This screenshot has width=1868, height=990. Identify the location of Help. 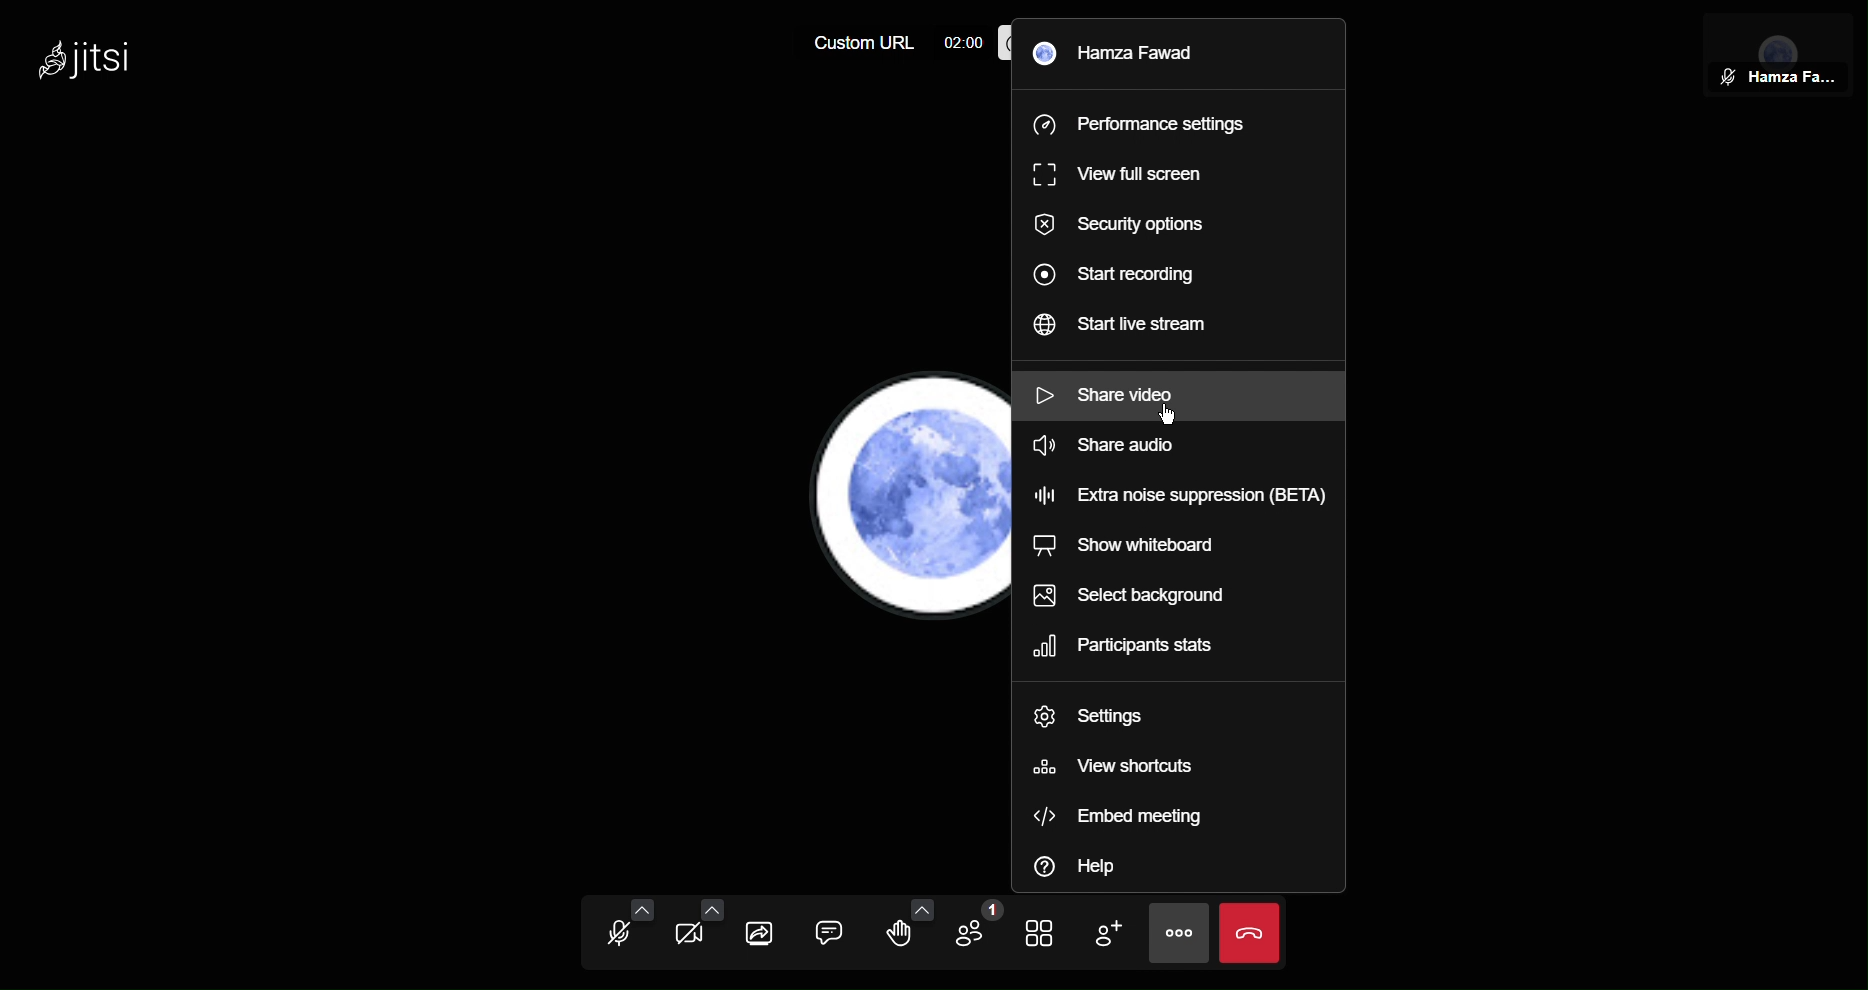
(1083, 861).